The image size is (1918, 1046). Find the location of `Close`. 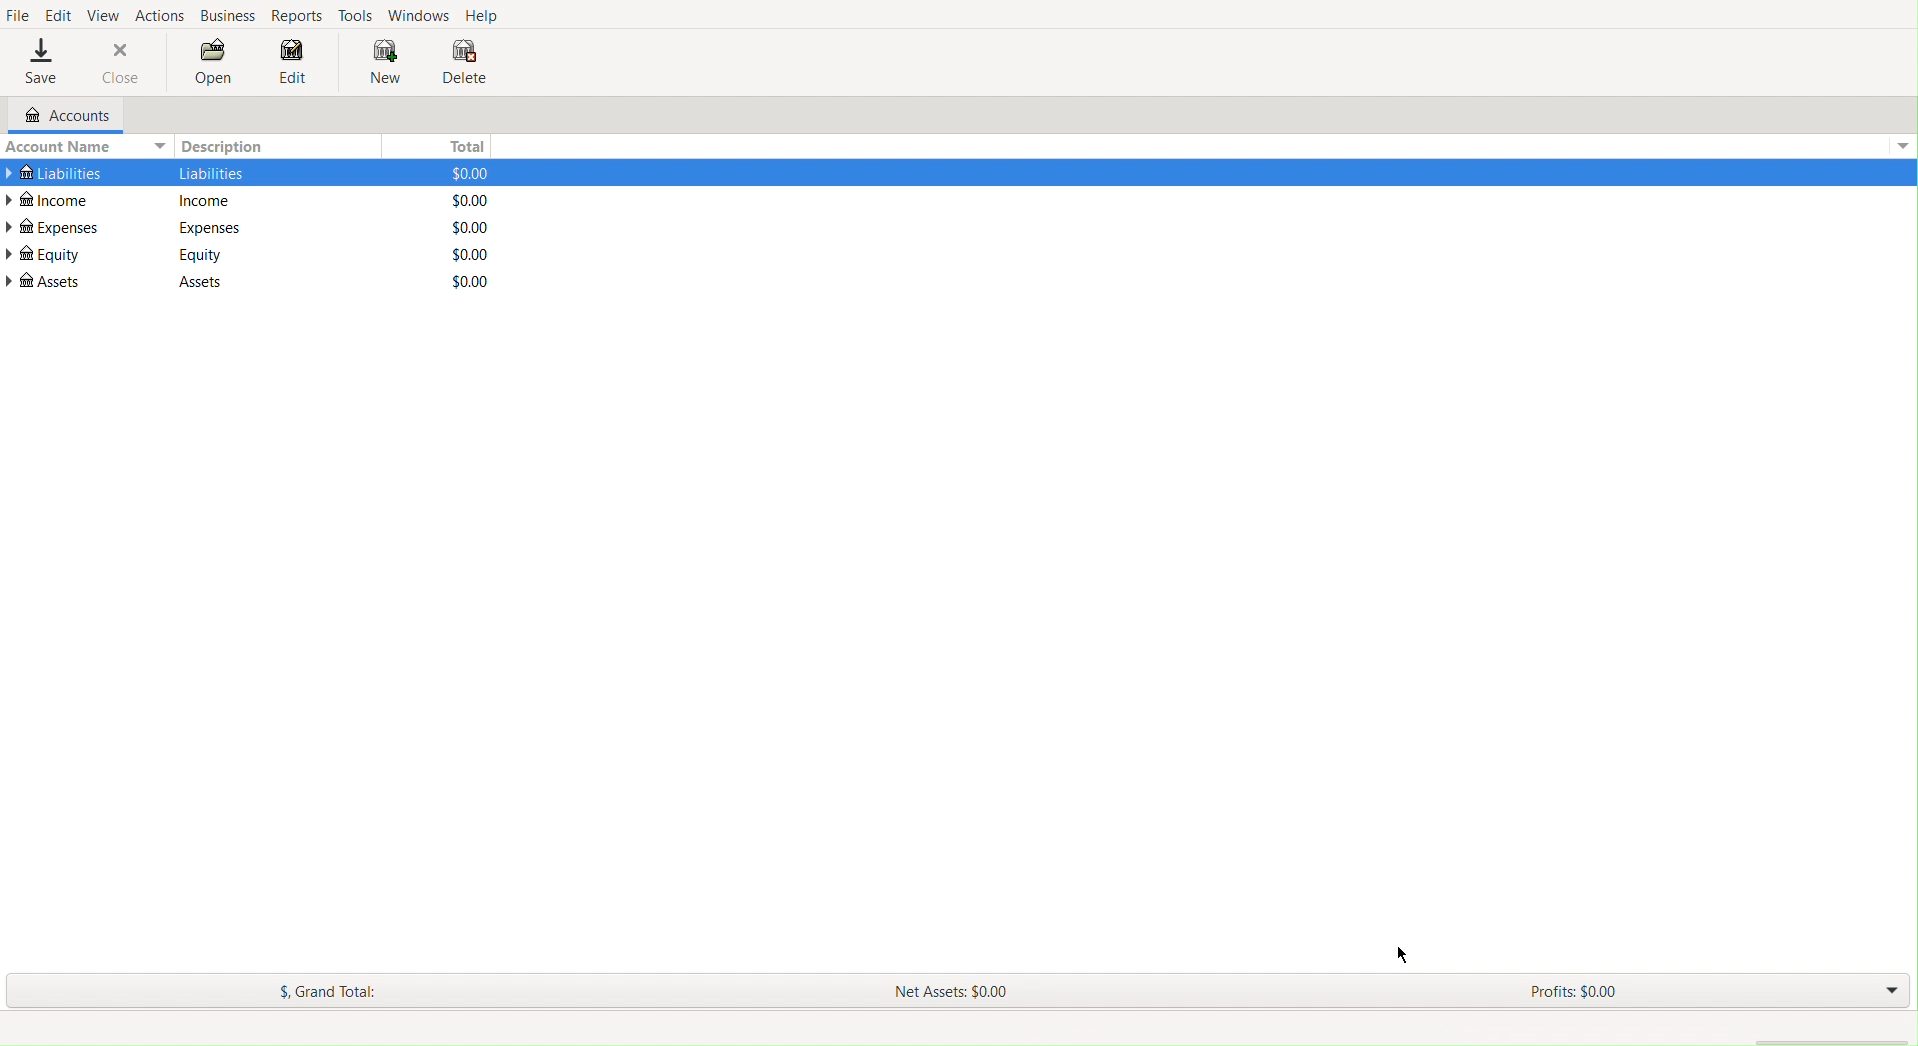

Close is located at coordinates (122, 62).